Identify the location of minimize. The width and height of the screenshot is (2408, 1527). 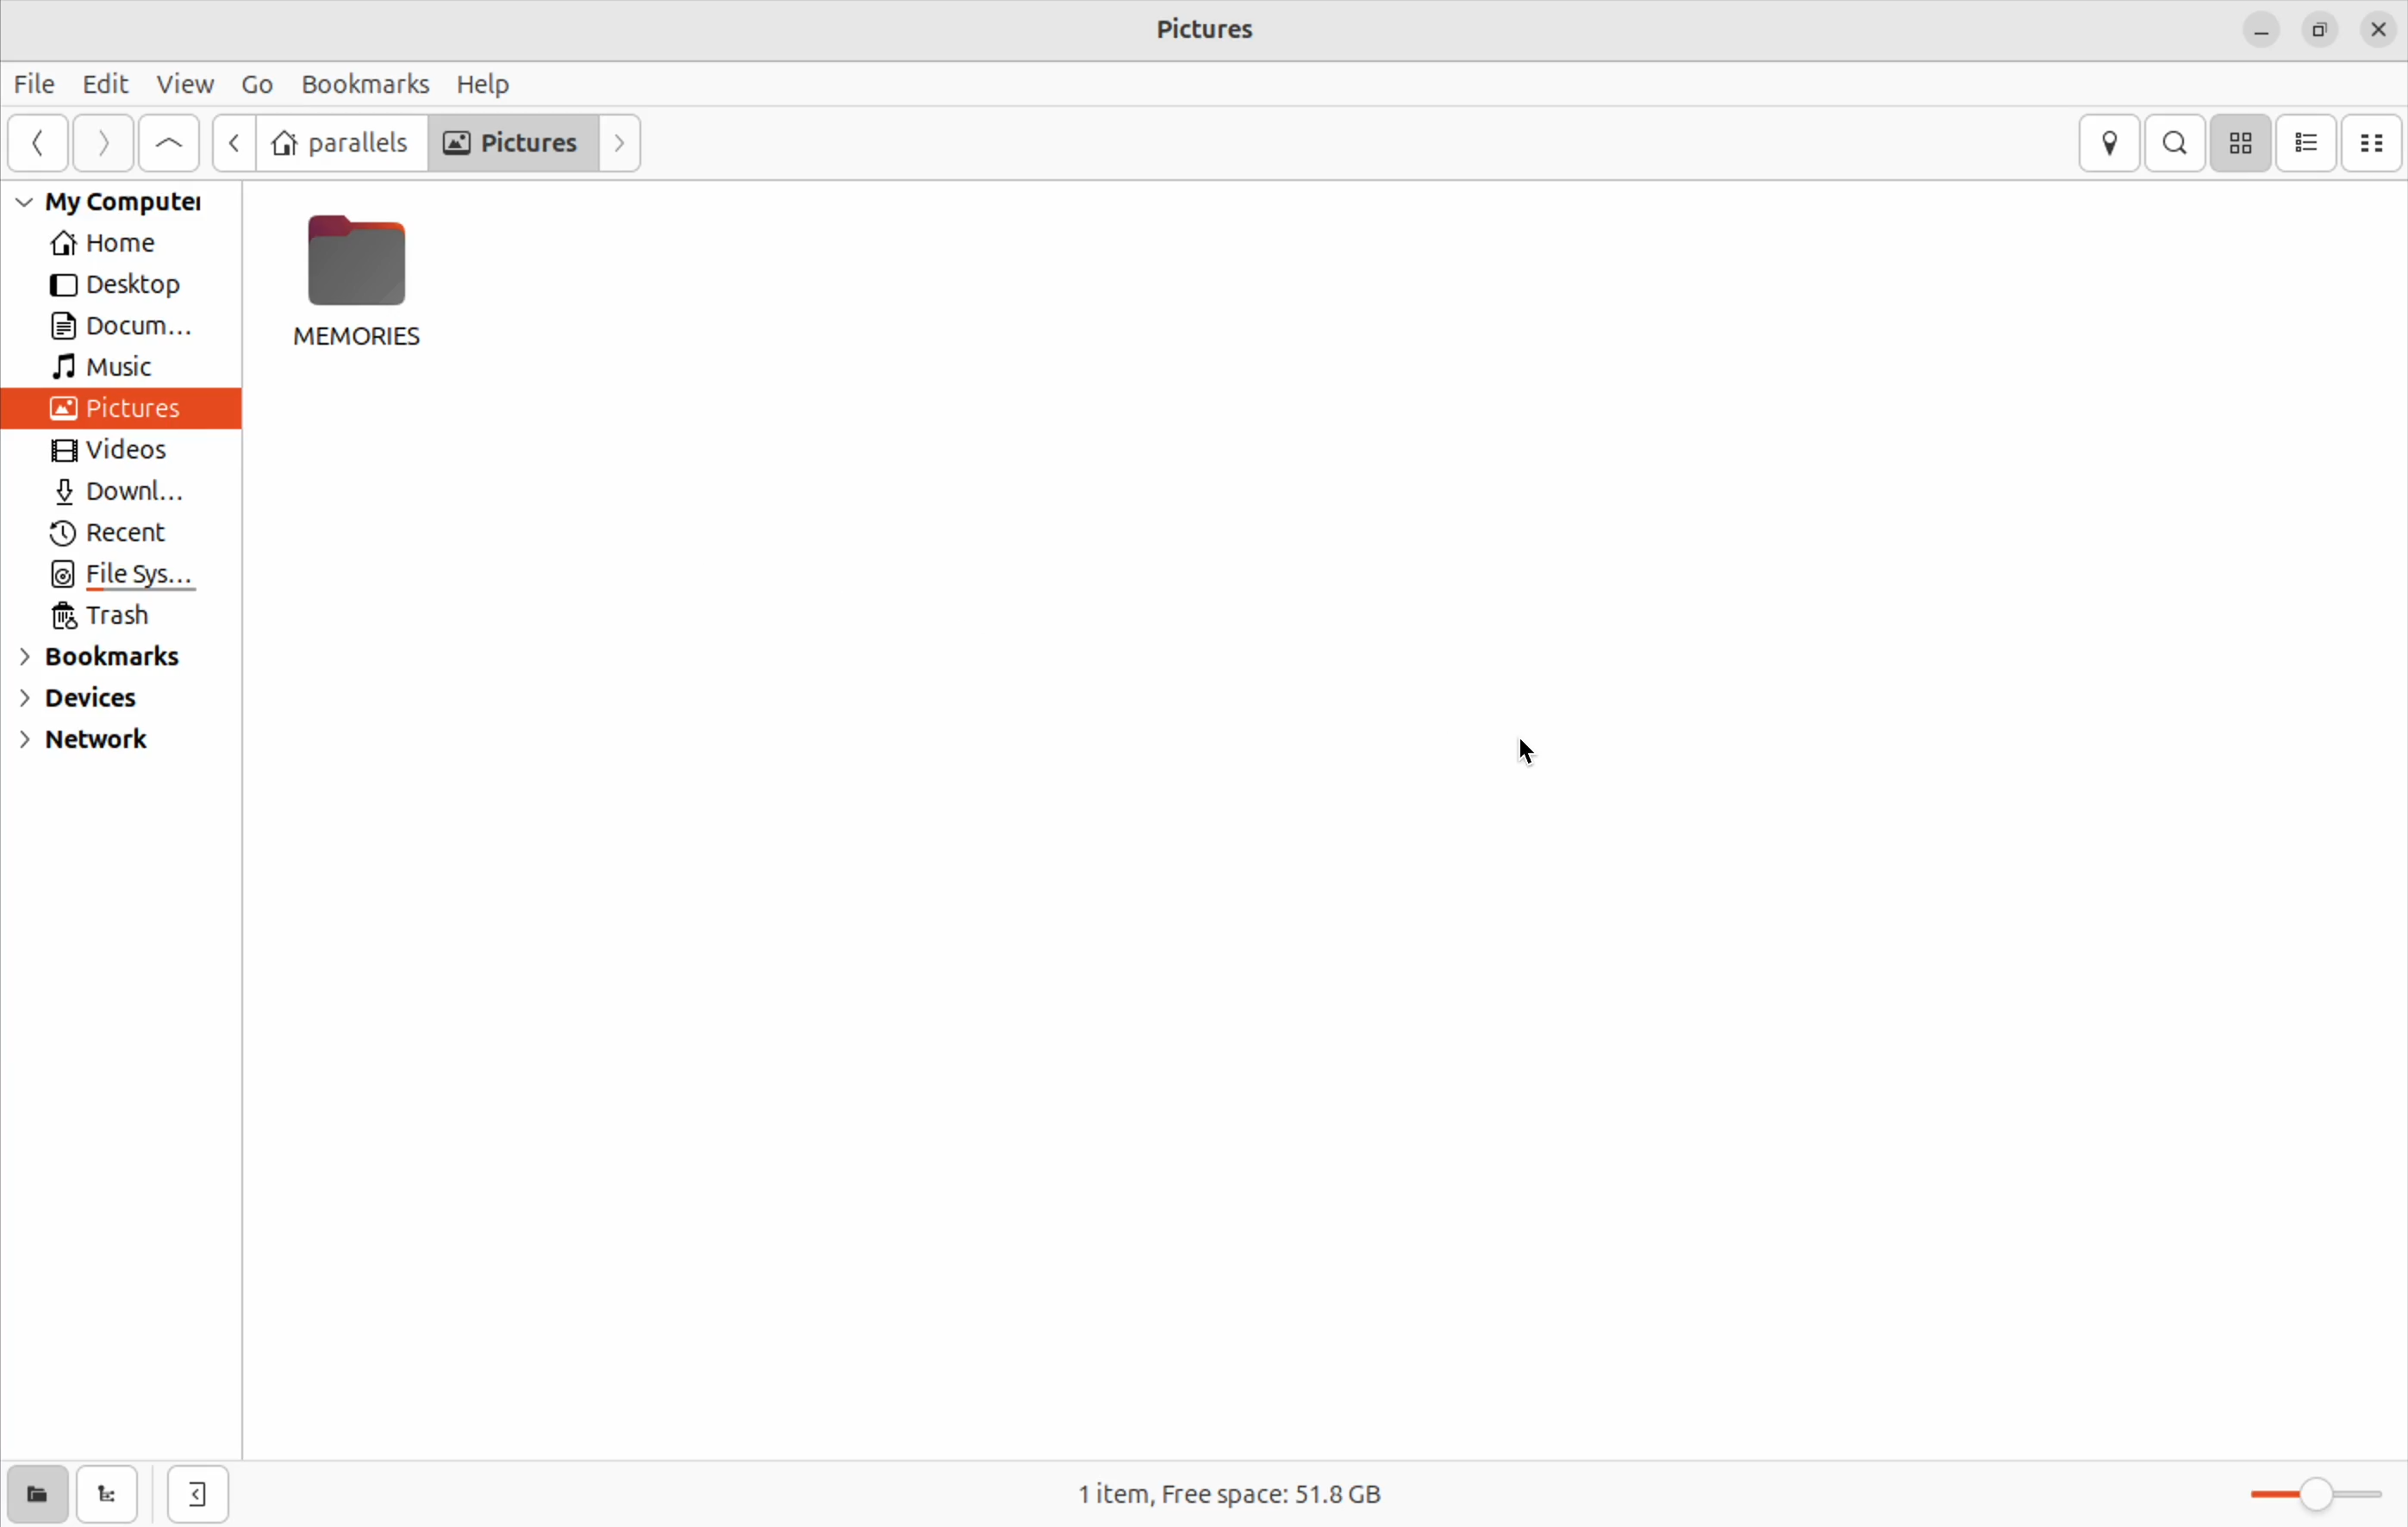
(2261, 31).